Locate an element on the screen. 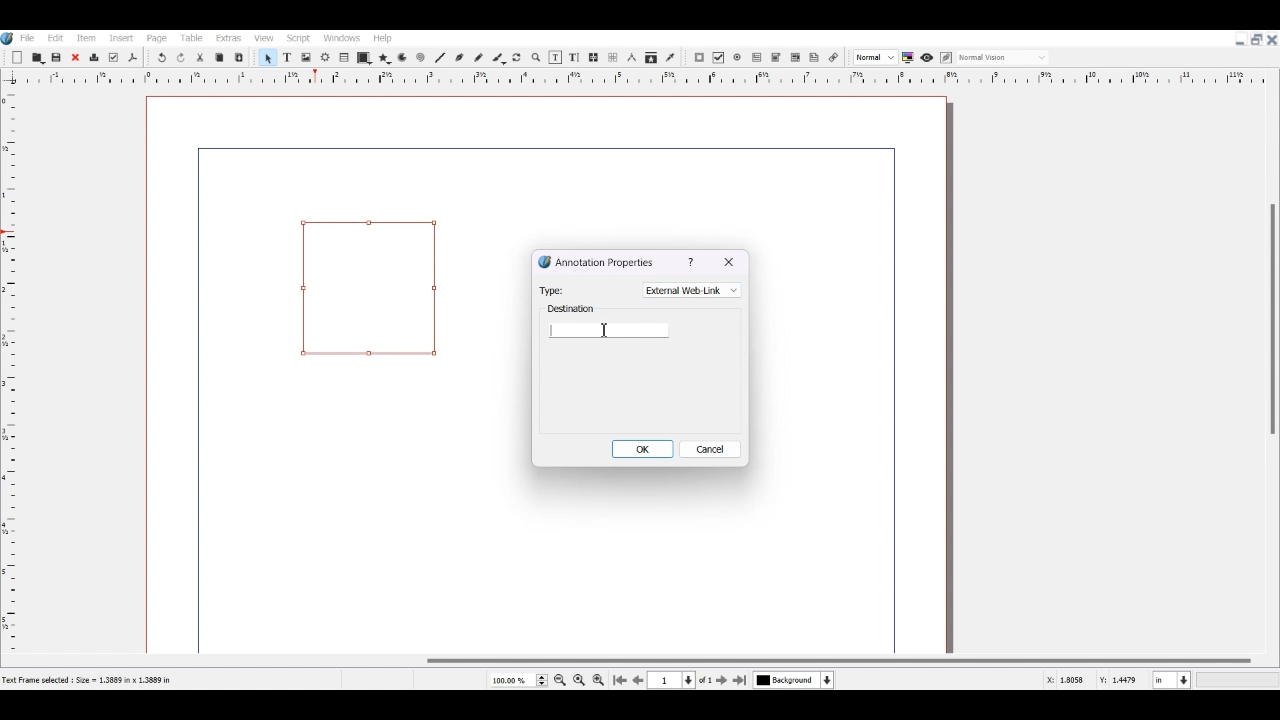  Close is located at coordinates (75, 58).